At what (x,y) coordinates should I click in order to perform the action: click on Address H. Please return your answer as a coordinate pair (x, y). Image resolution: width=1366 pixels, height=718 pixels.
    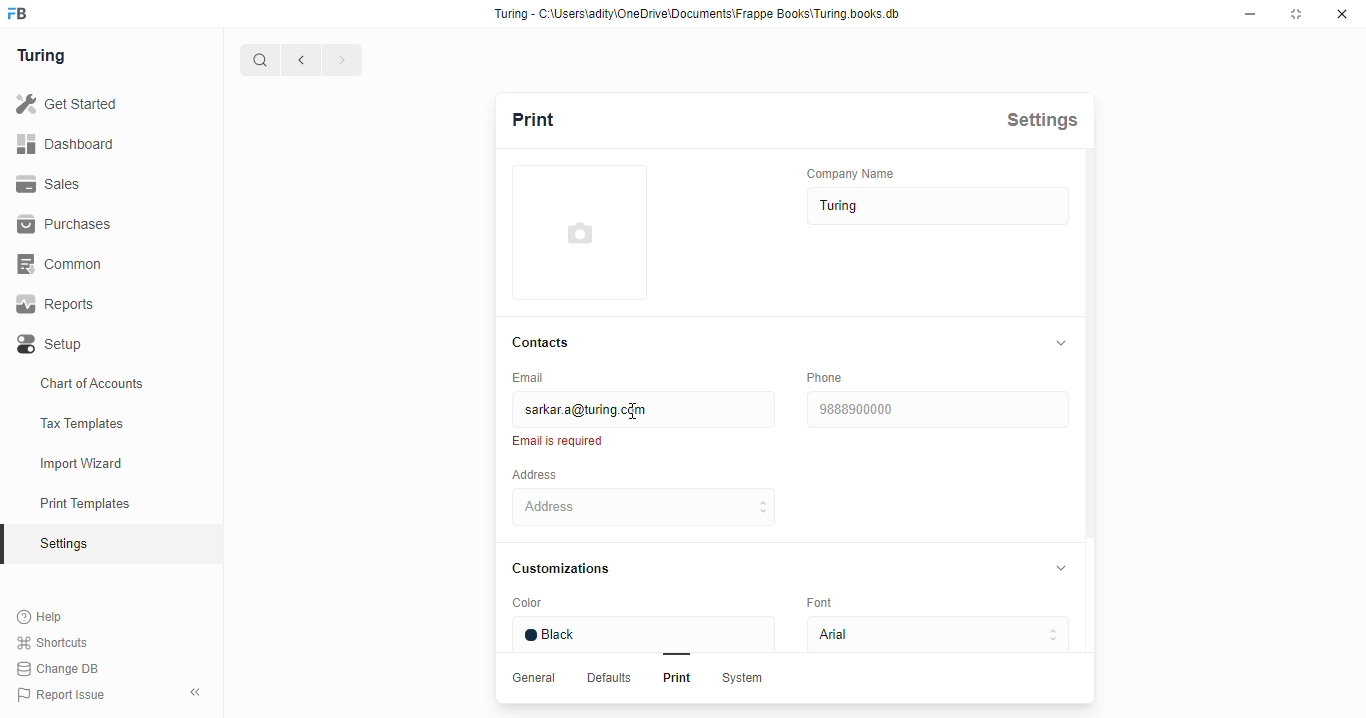
    Looking at the image, I should click on (672, 506).